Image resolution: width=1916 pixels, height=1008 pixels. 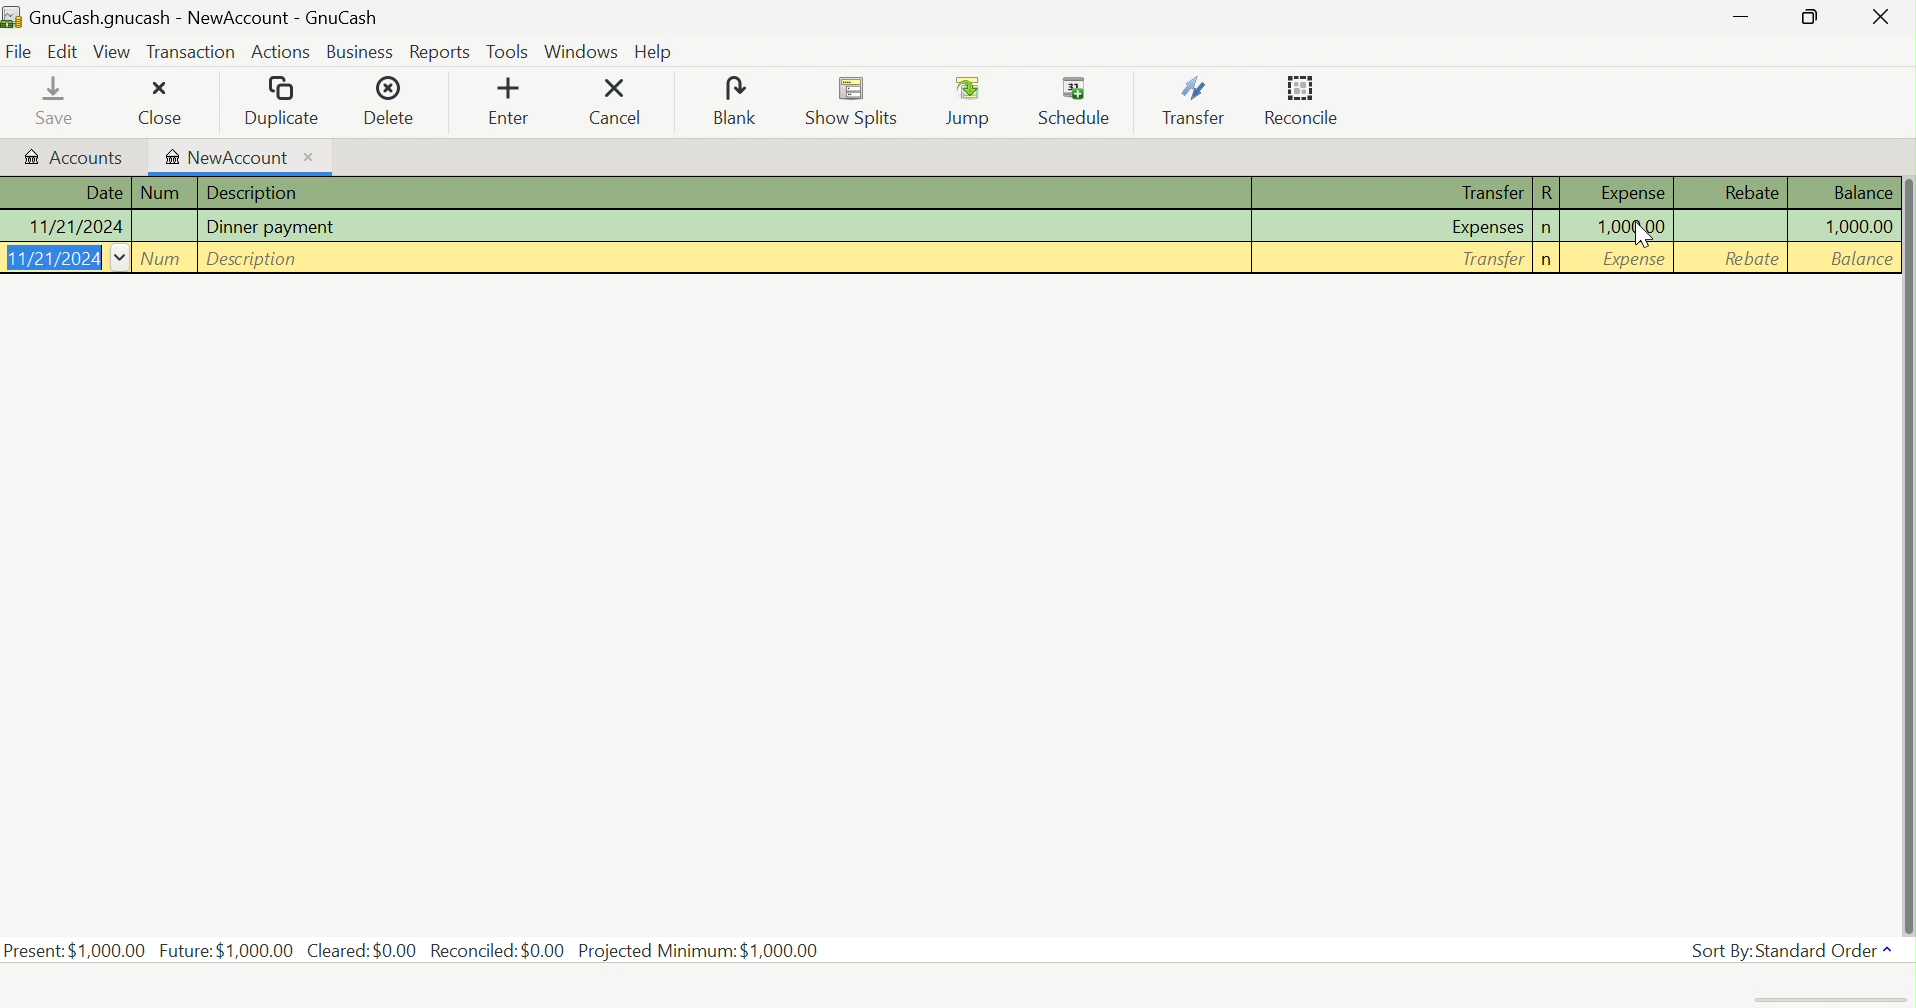 What do you see at coordinates (1753, 192) in the screenshot?
I see `Rebate` at bounding box center [1753, 192].